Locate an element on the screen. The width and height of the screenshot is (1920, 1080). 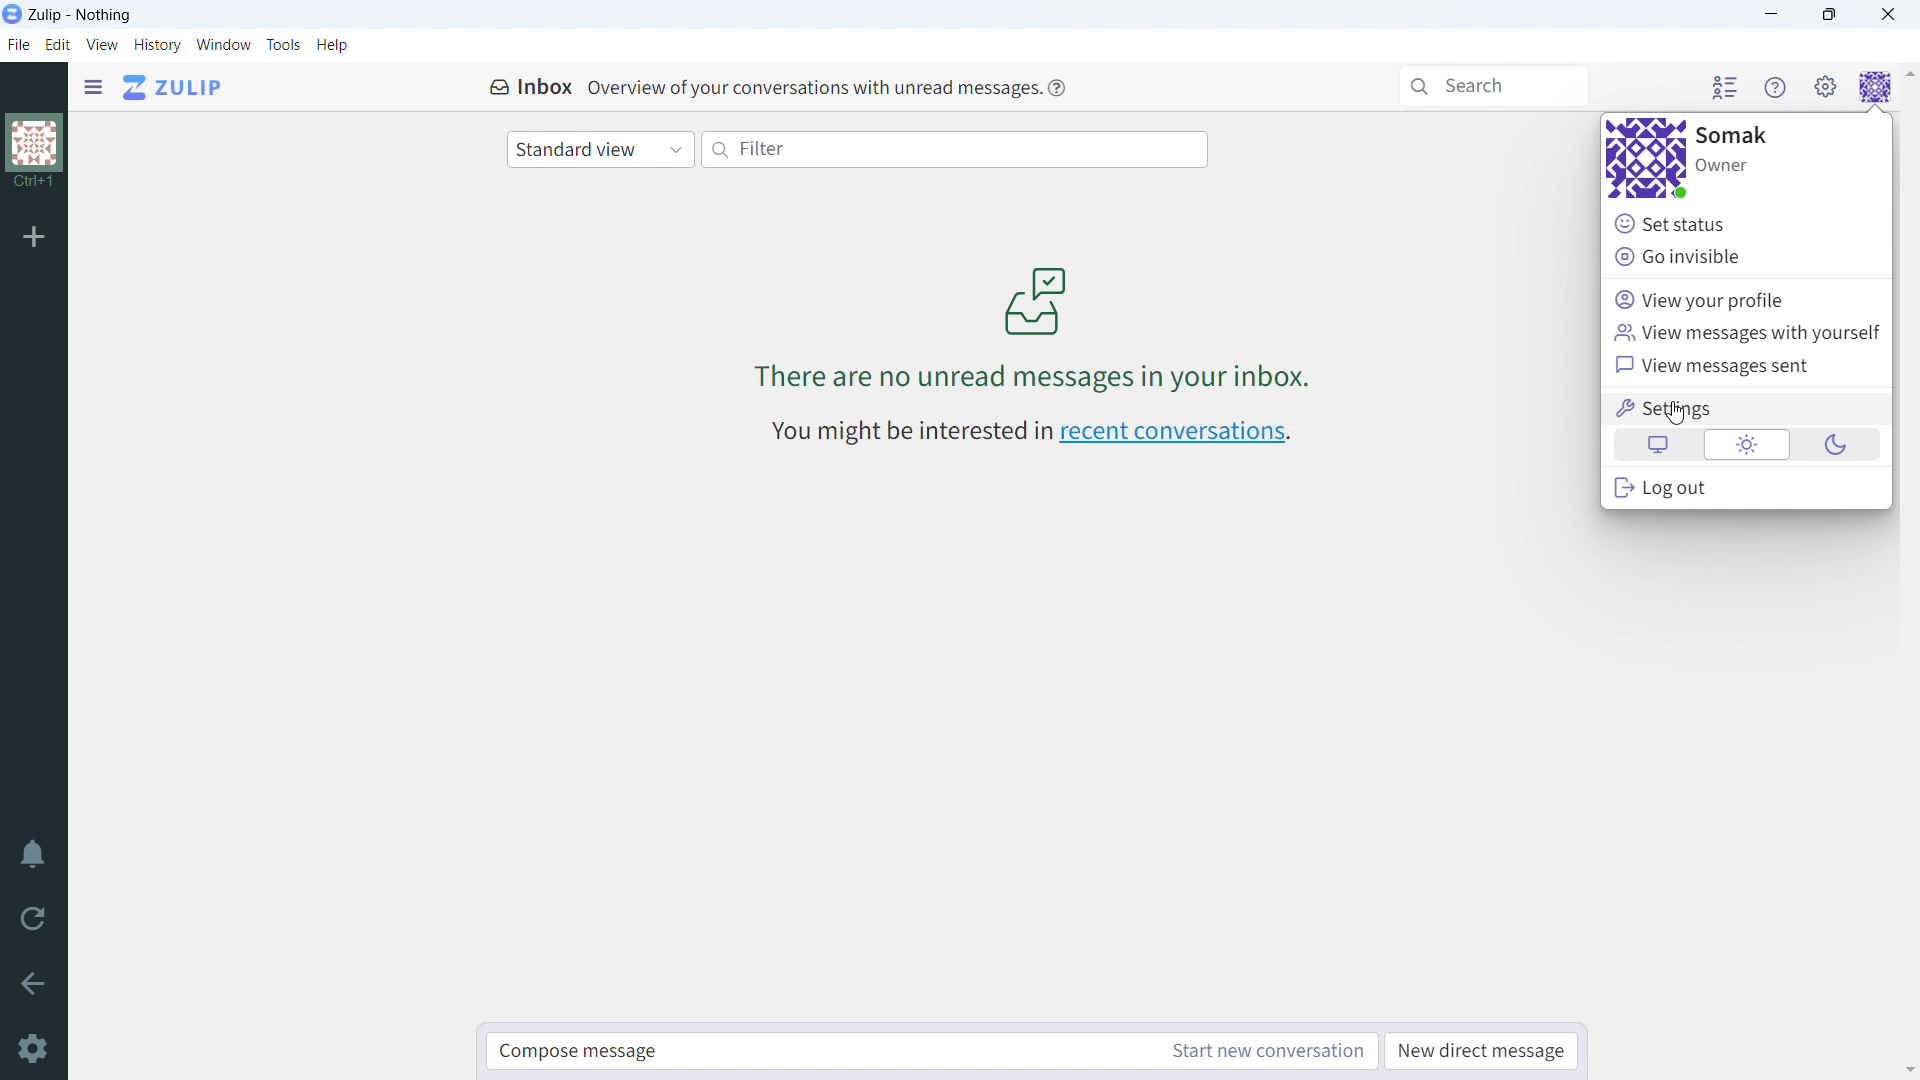
view messages sent is located at coordinates (1745, 366).